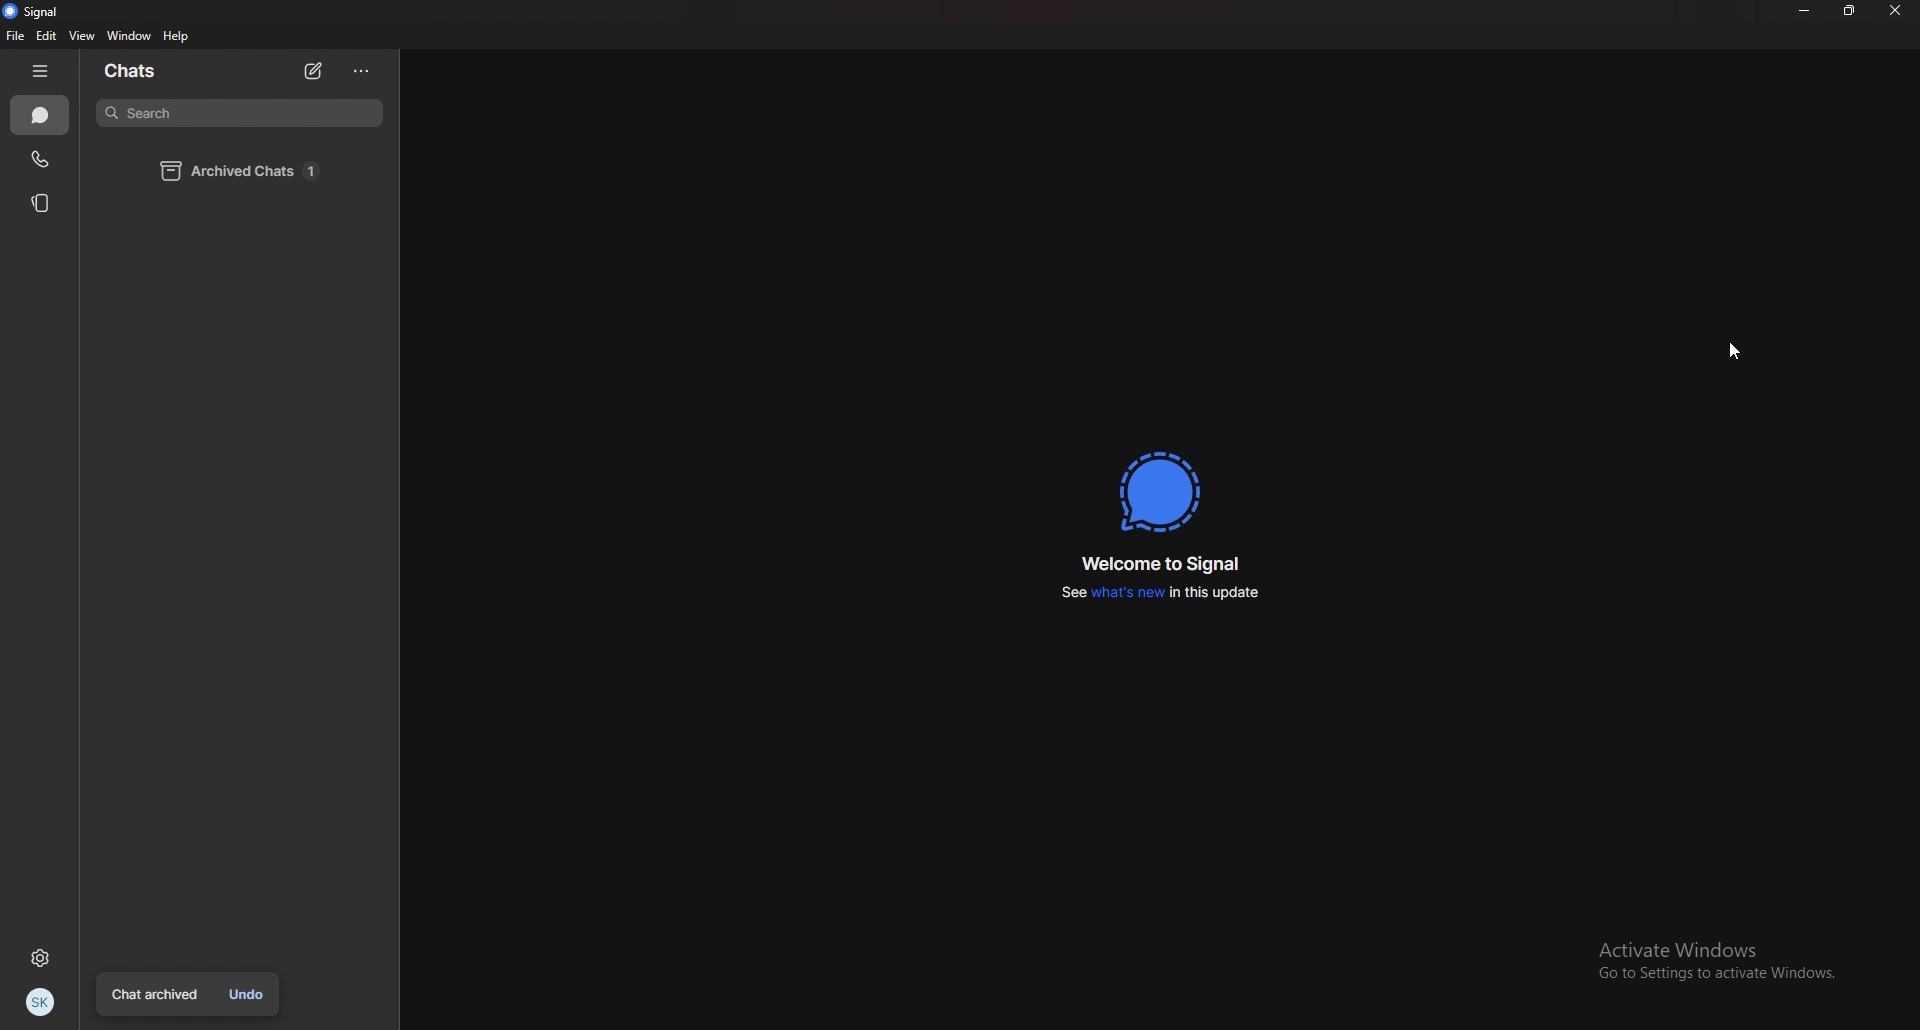  Describe the element at coordinates (1898, 12) in the screenshot. I see `close Signal` at that location.